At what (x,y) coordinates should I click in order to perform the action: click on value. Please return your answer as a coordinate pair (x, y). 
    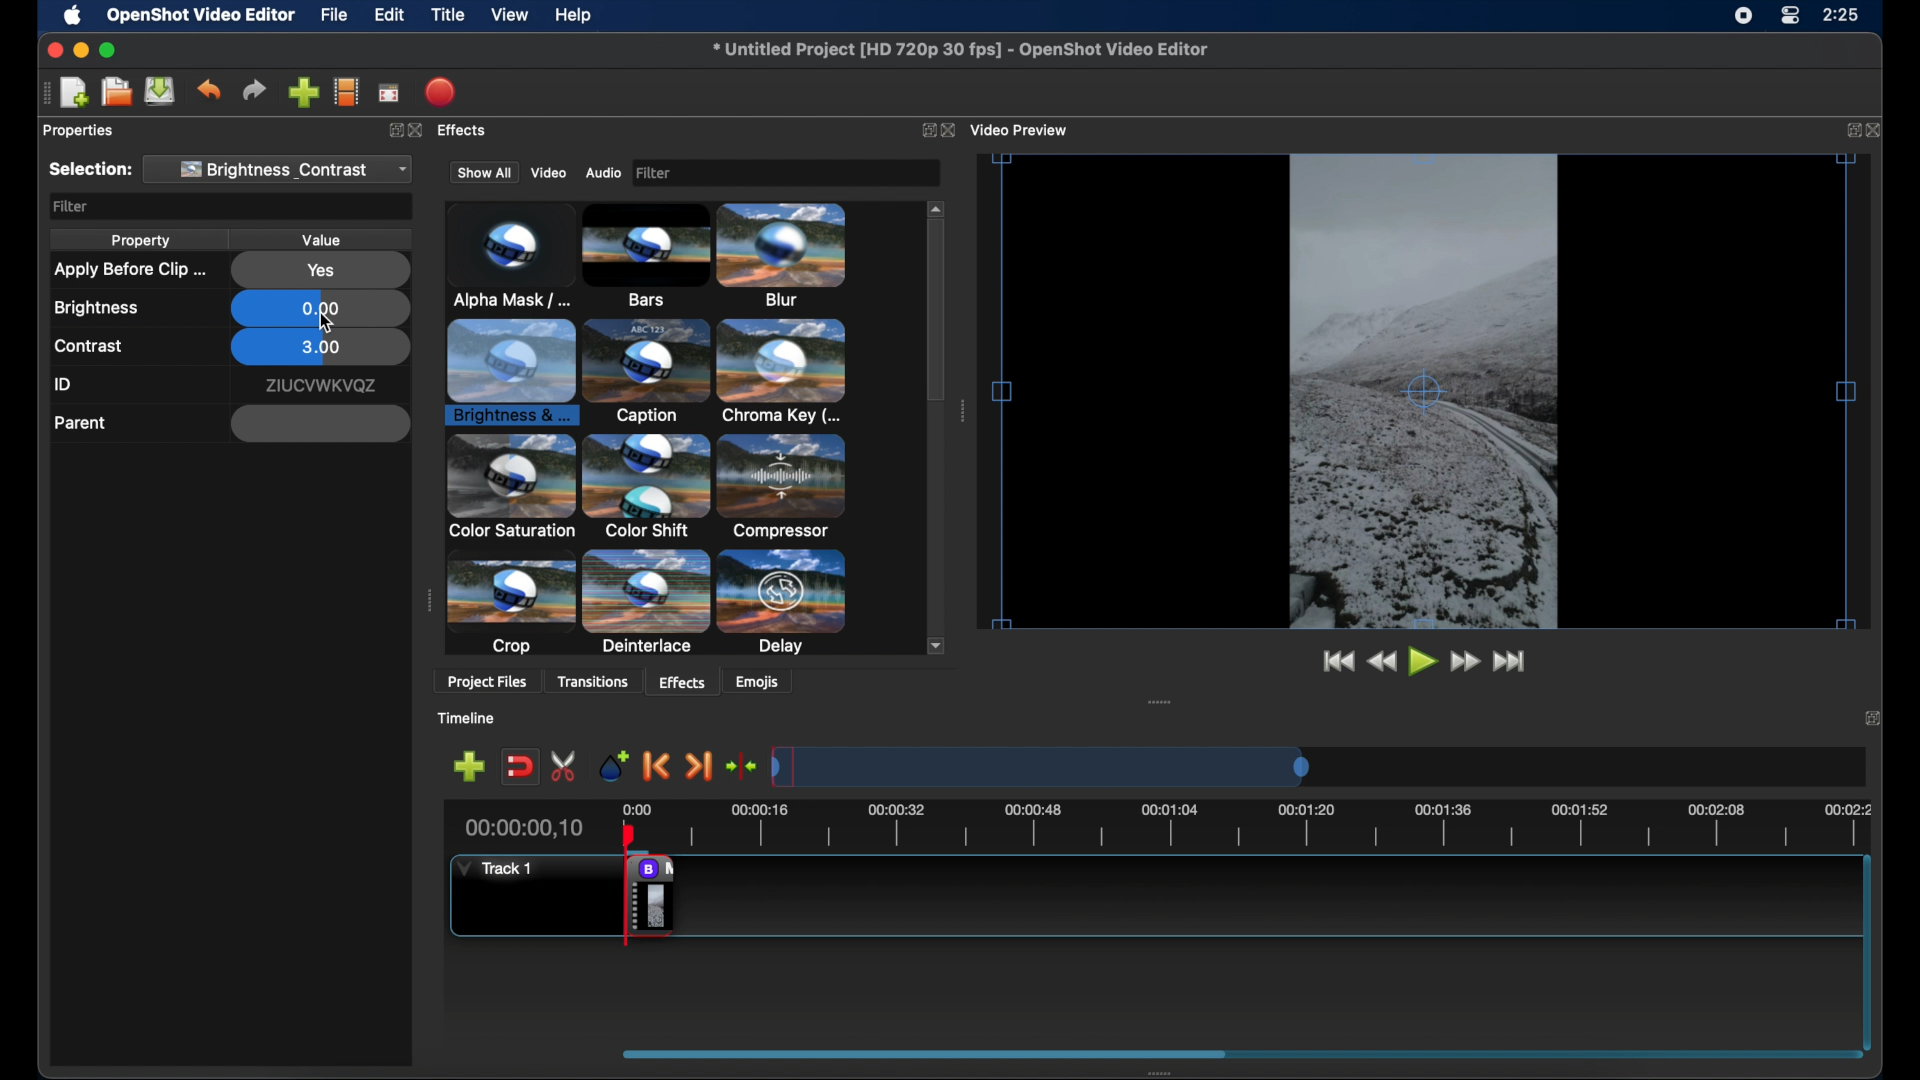
    Looking at the image, I should click on (324, 239).